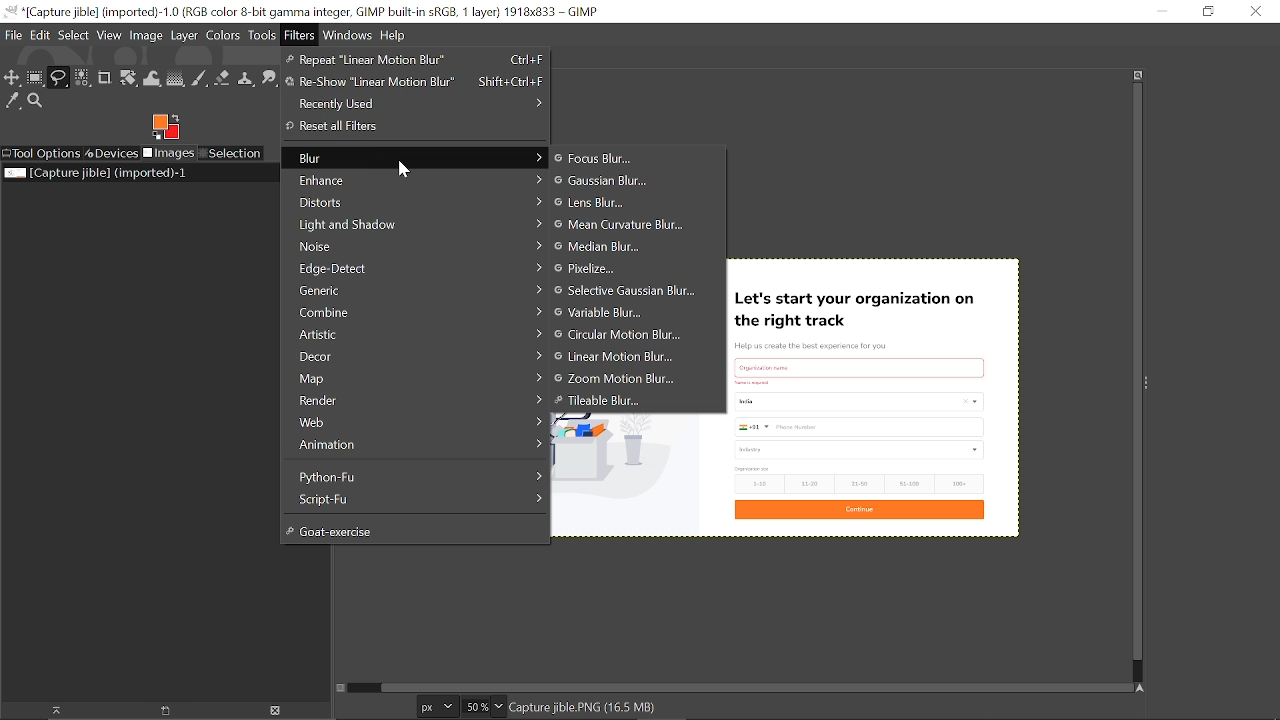 This screenshot has width=1280, height=720. Describe the element at coordinates (1134, 374) in the screenshot. I see `Vertical scrollbar` at that location.